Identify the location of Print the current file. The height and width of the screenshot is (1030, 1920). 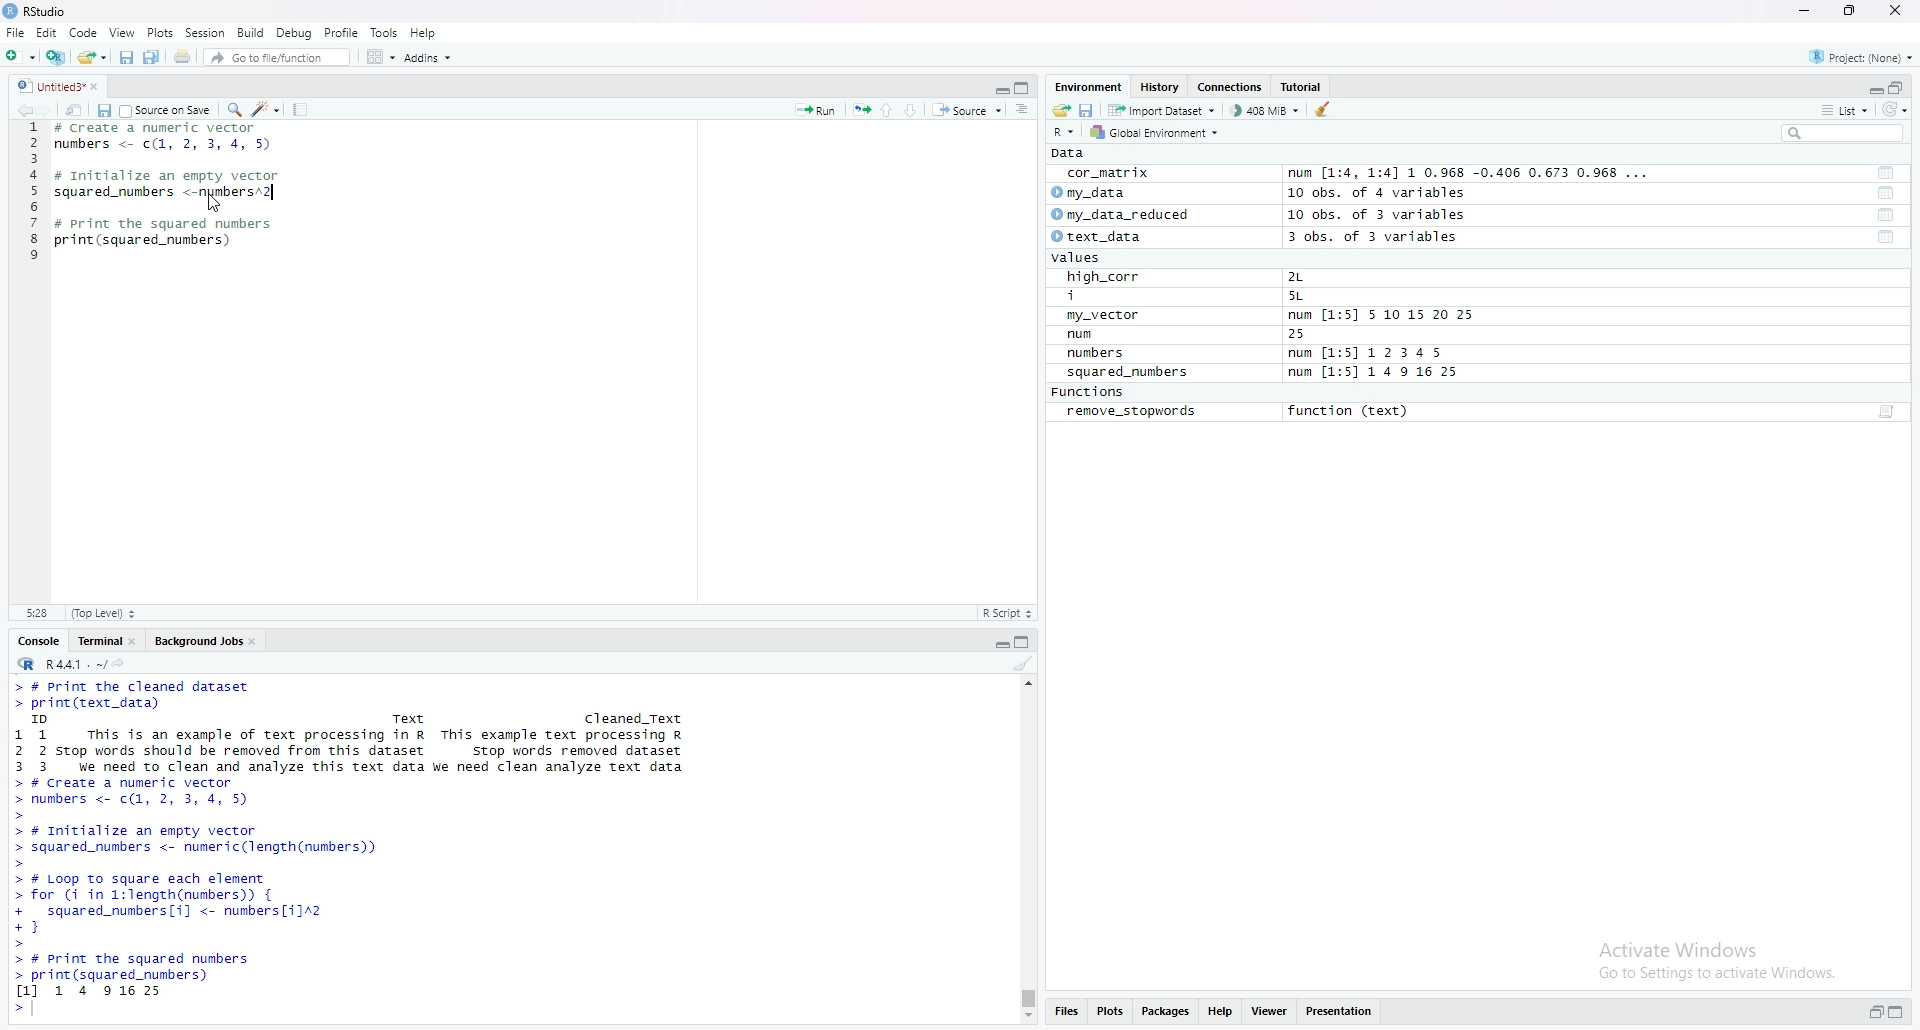
(180, 55).